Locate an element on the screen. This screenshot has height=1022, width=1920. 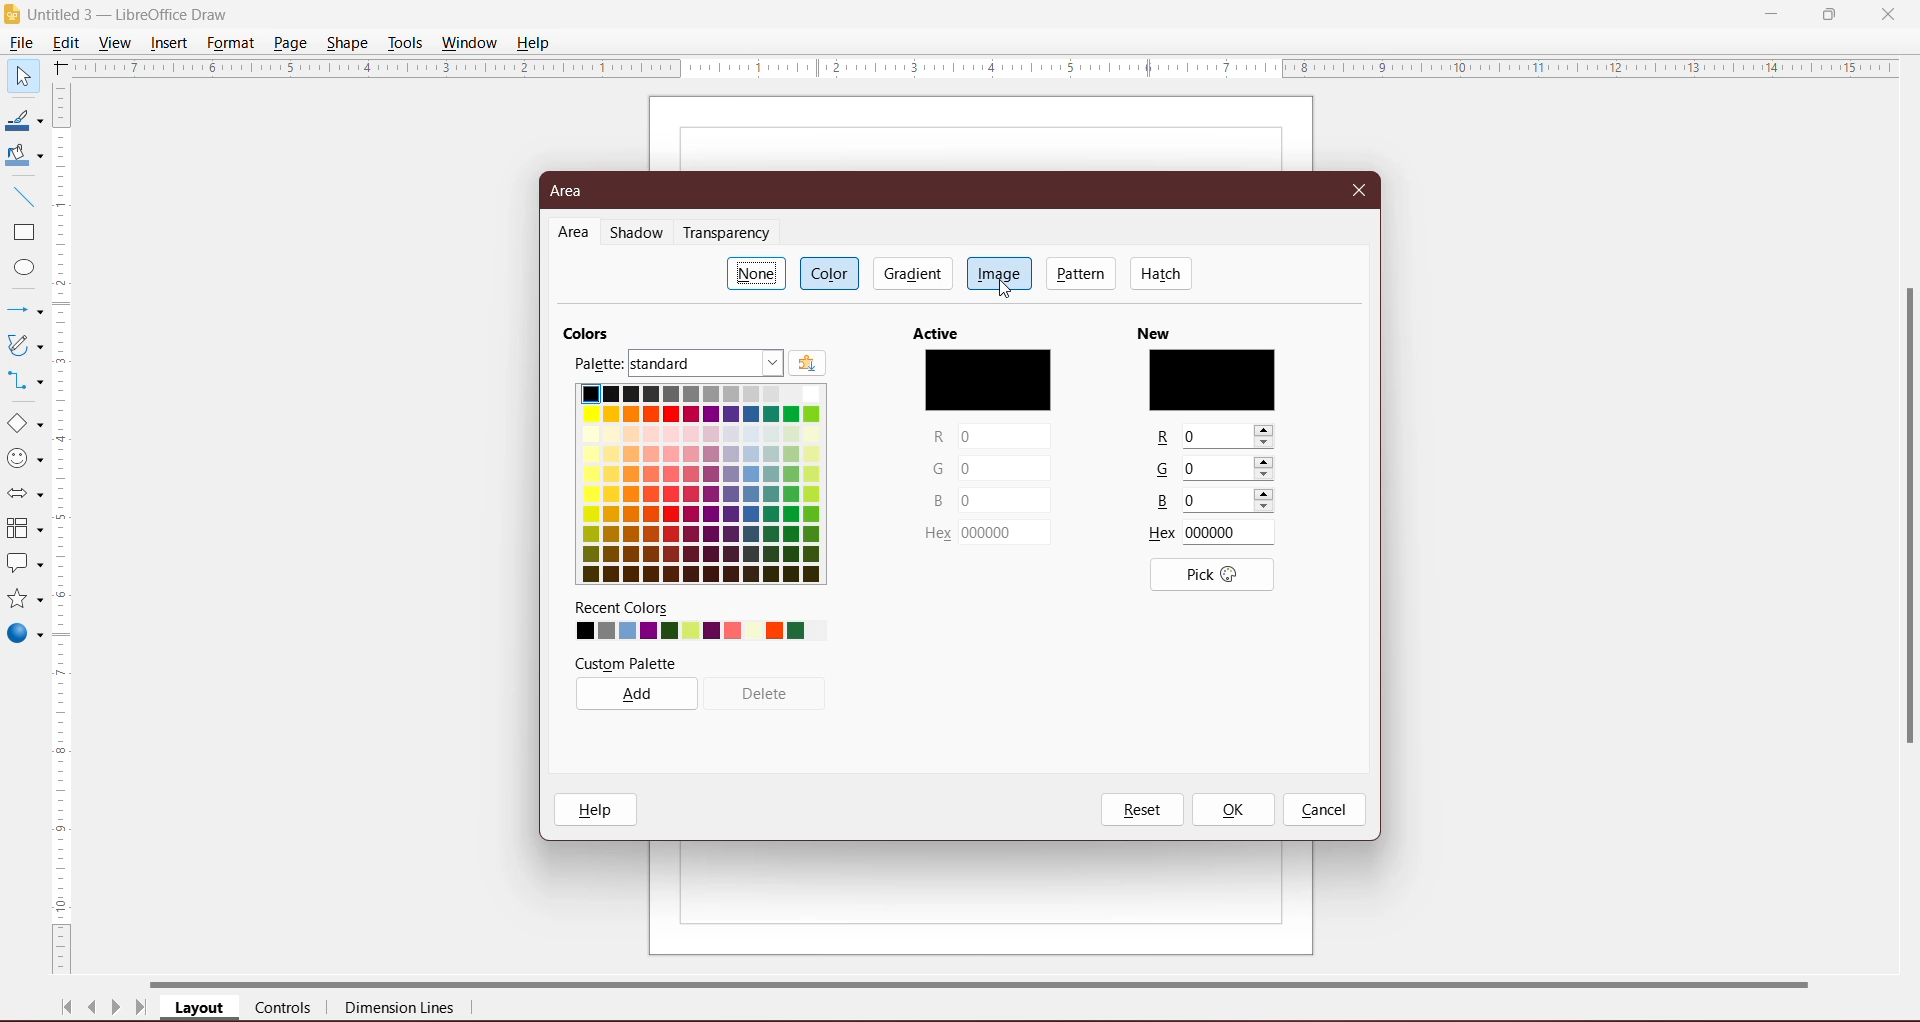
Color is located at coordinates (832, 273).